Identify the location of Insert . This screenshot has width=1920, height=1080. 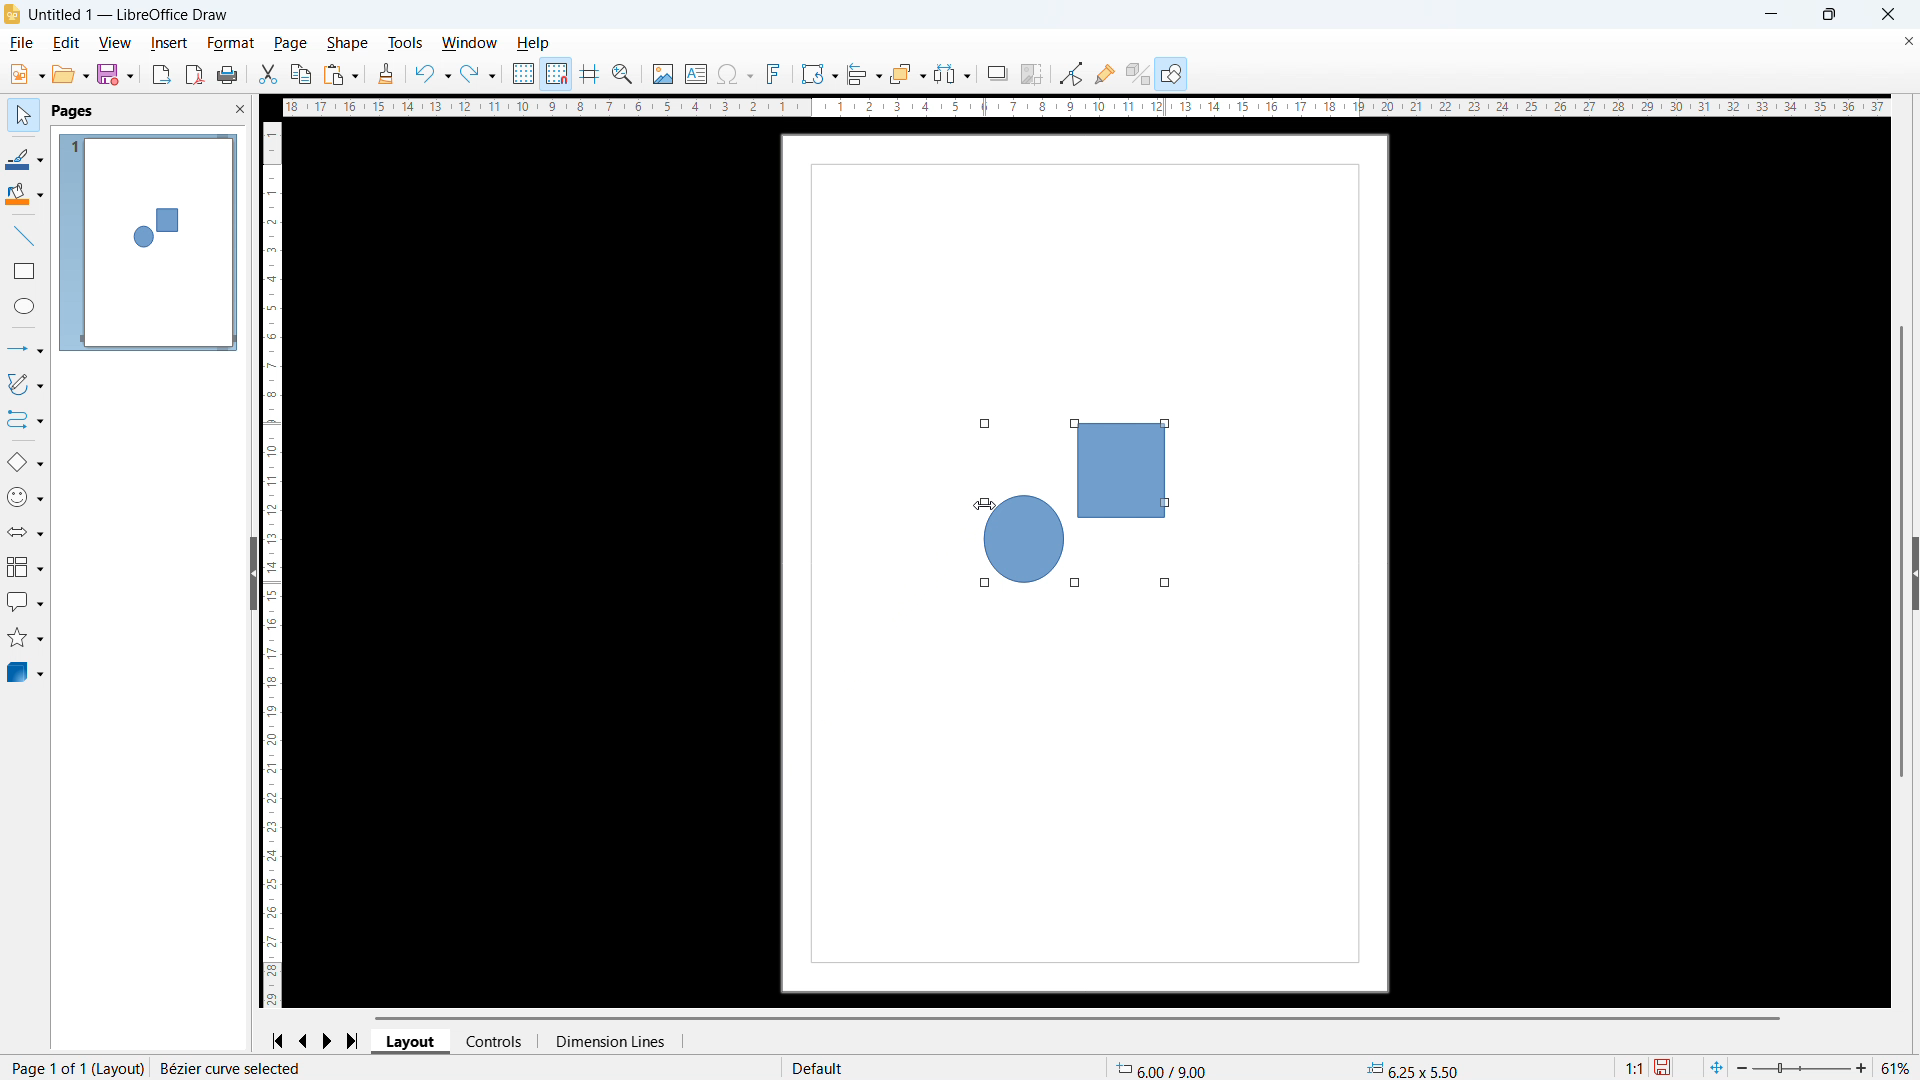
(170, 43).